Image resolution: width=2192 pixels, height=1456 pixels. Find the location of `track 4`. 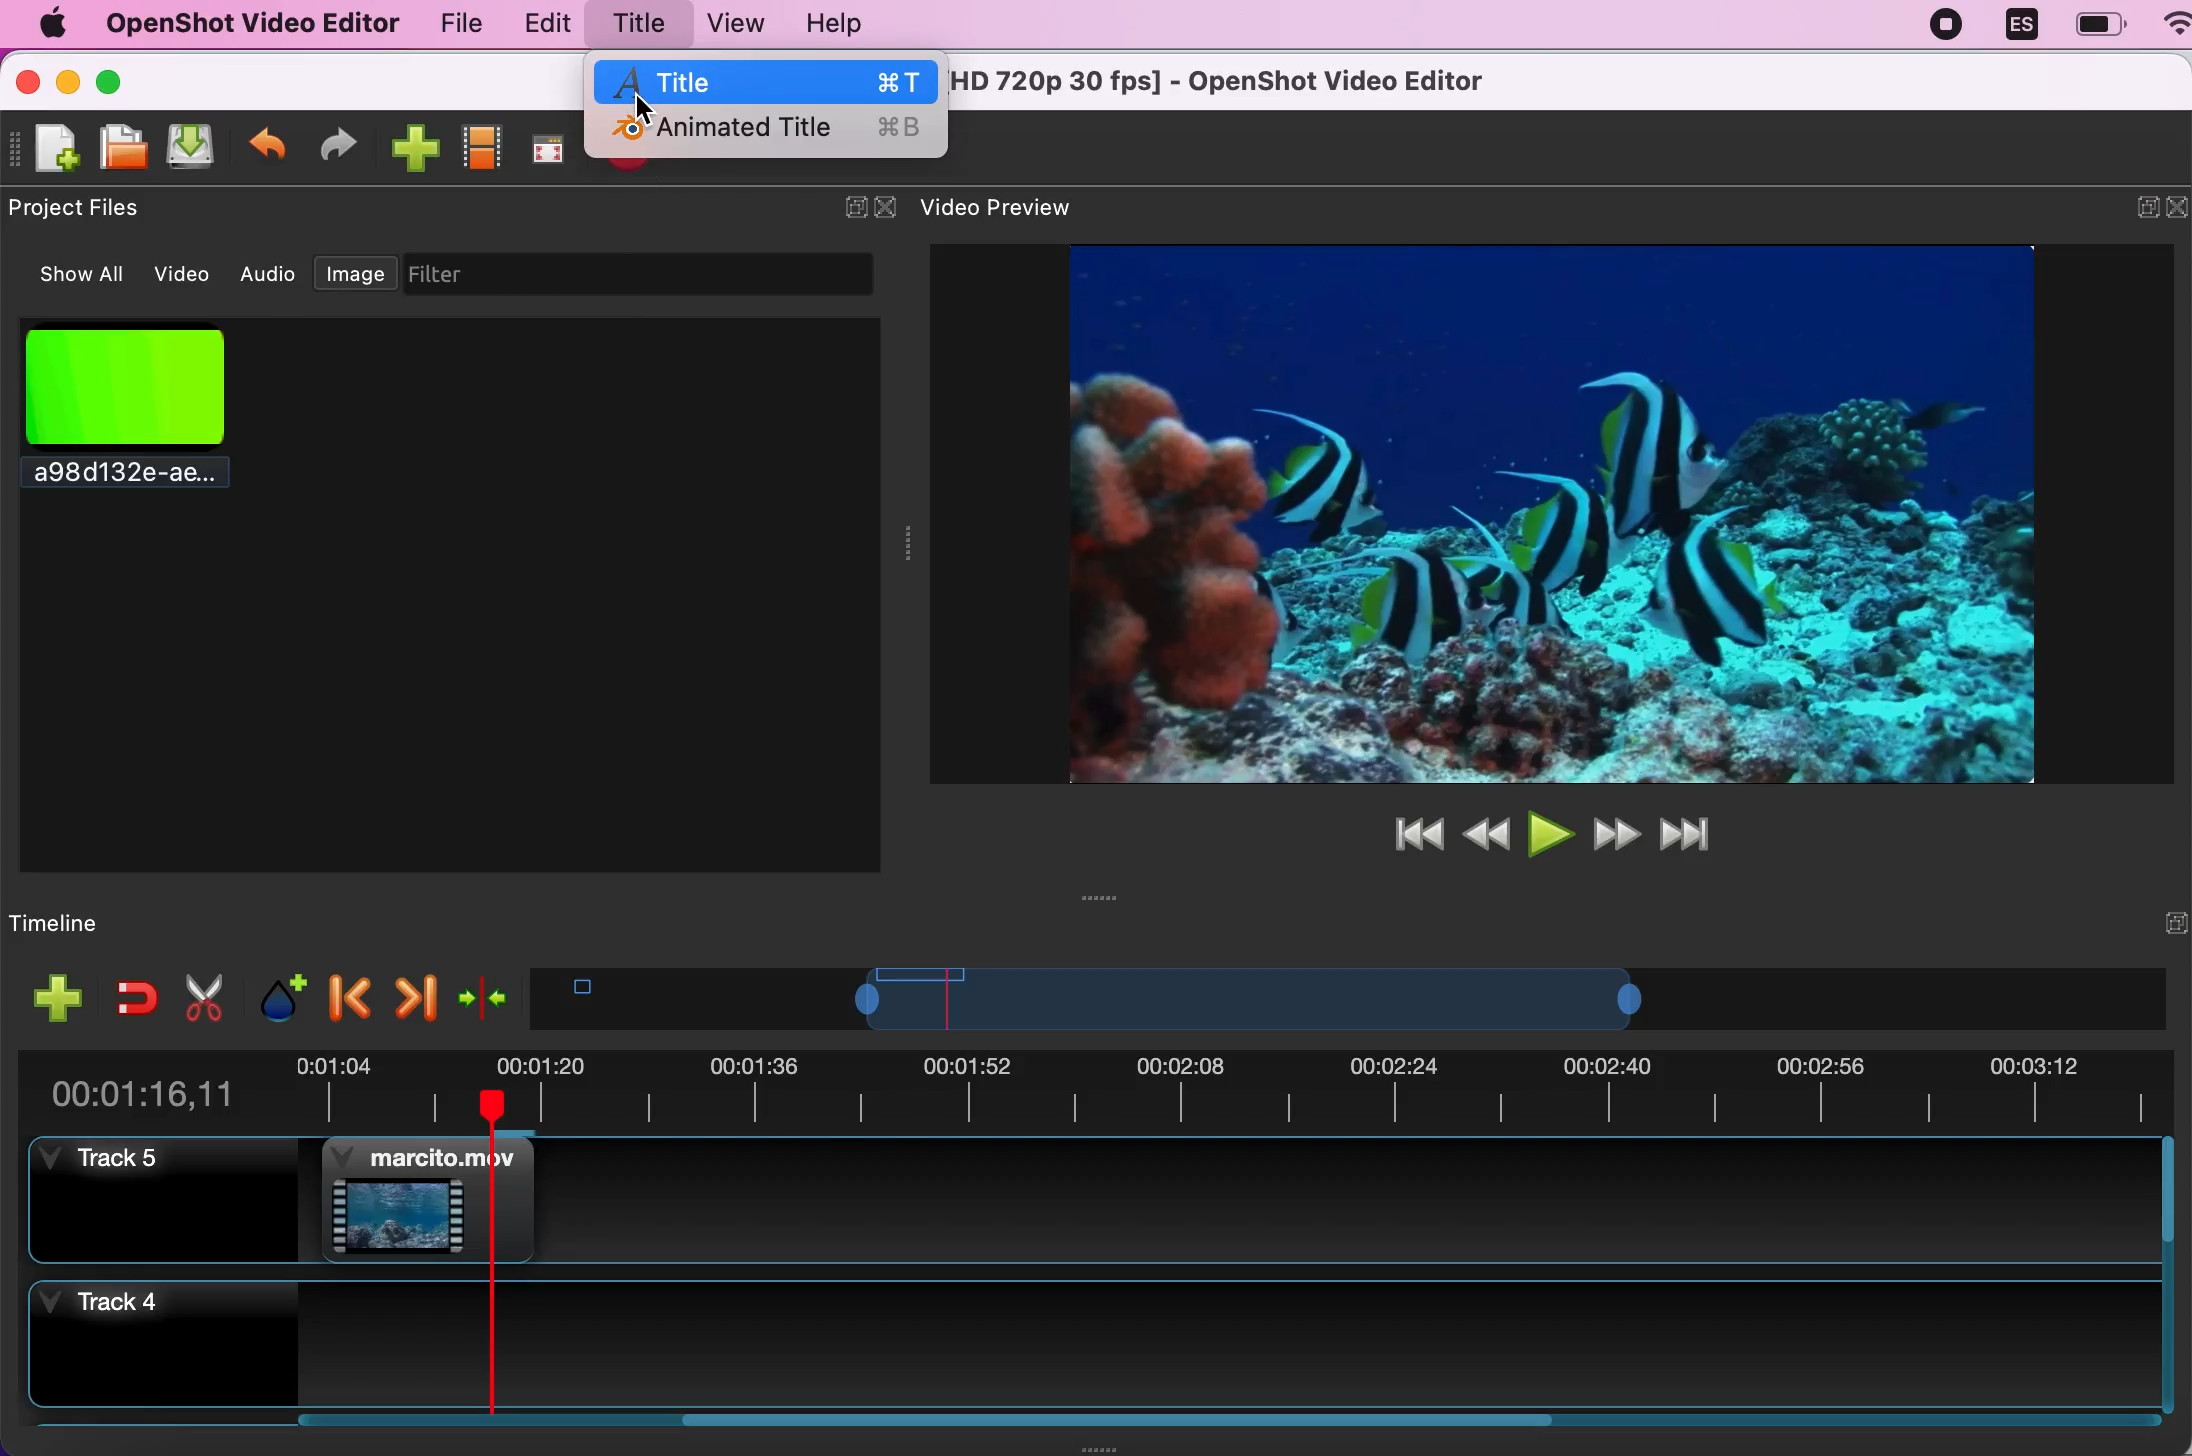

track 4 is located at coordinates (1092, 1344).